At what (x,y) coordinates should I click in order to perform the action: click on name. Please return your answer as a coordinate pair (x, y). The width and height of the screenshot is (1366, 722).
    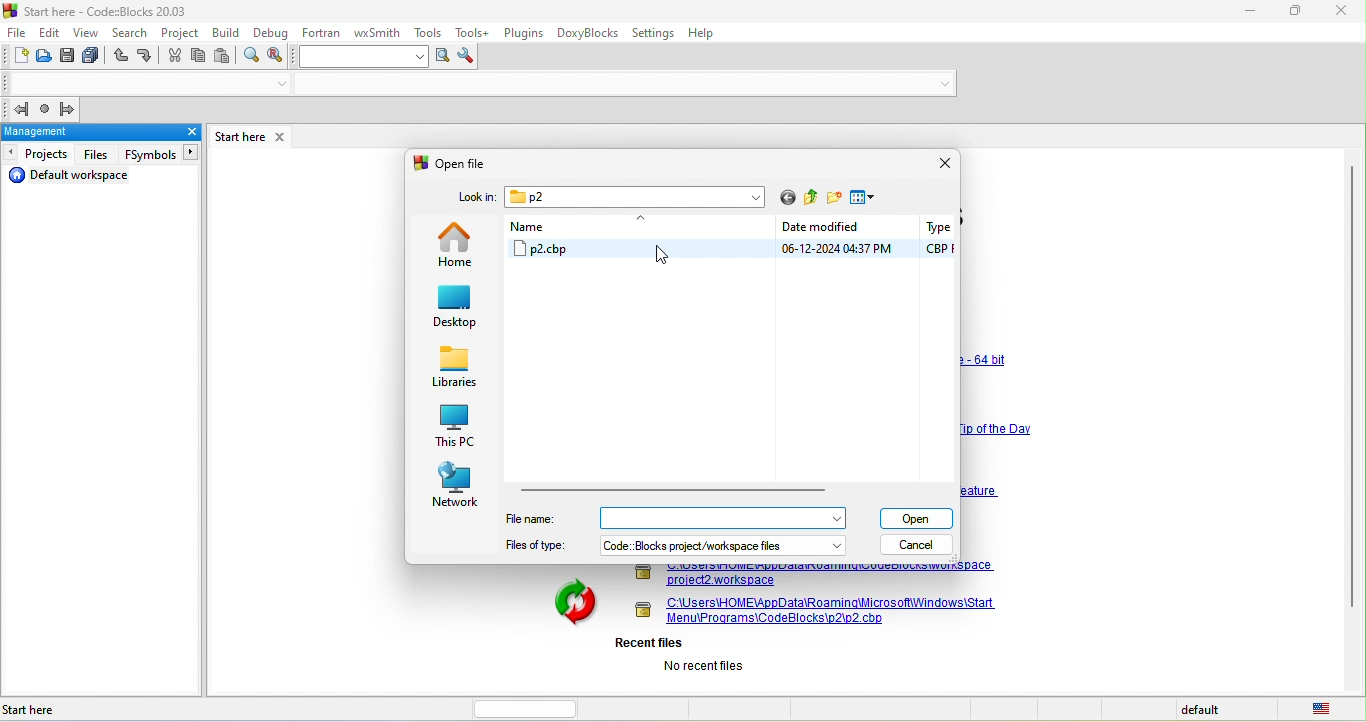
    Looking at the image, I should click on (642, 228).